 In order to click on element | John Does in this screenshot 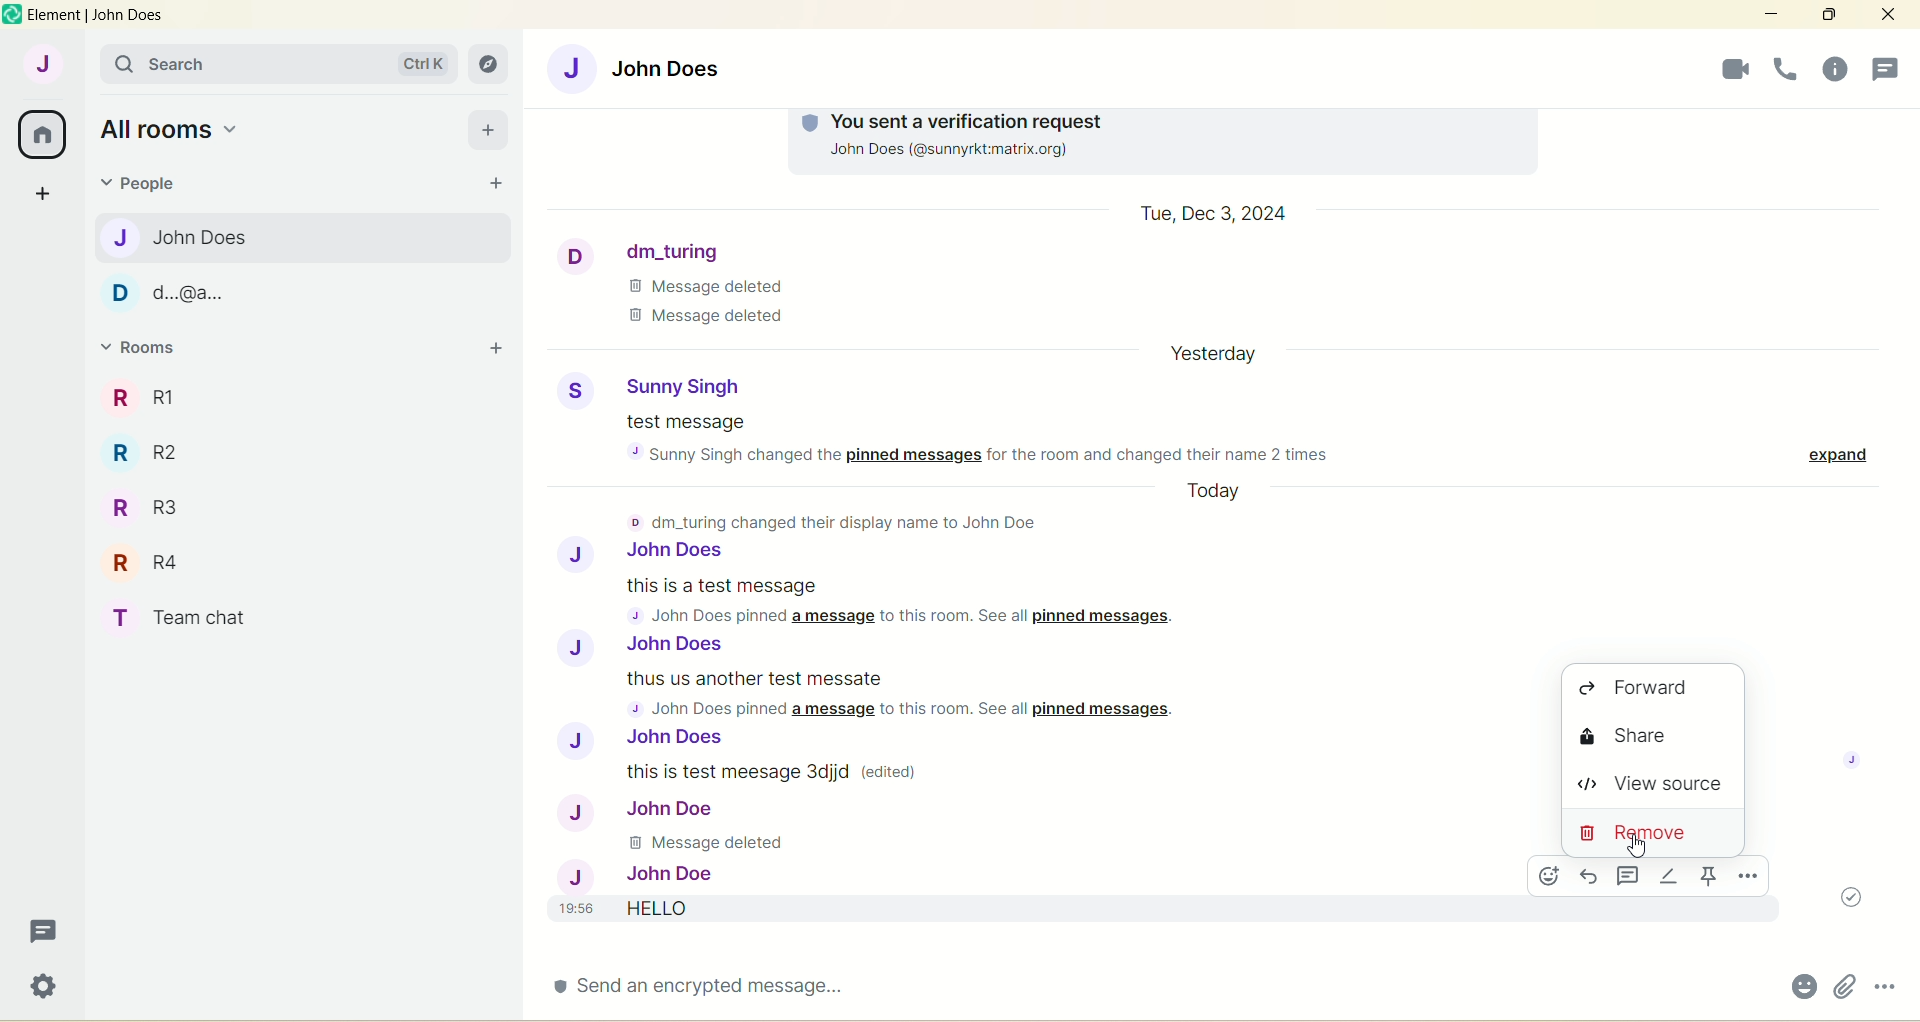, I will do `click(98, 18)`.